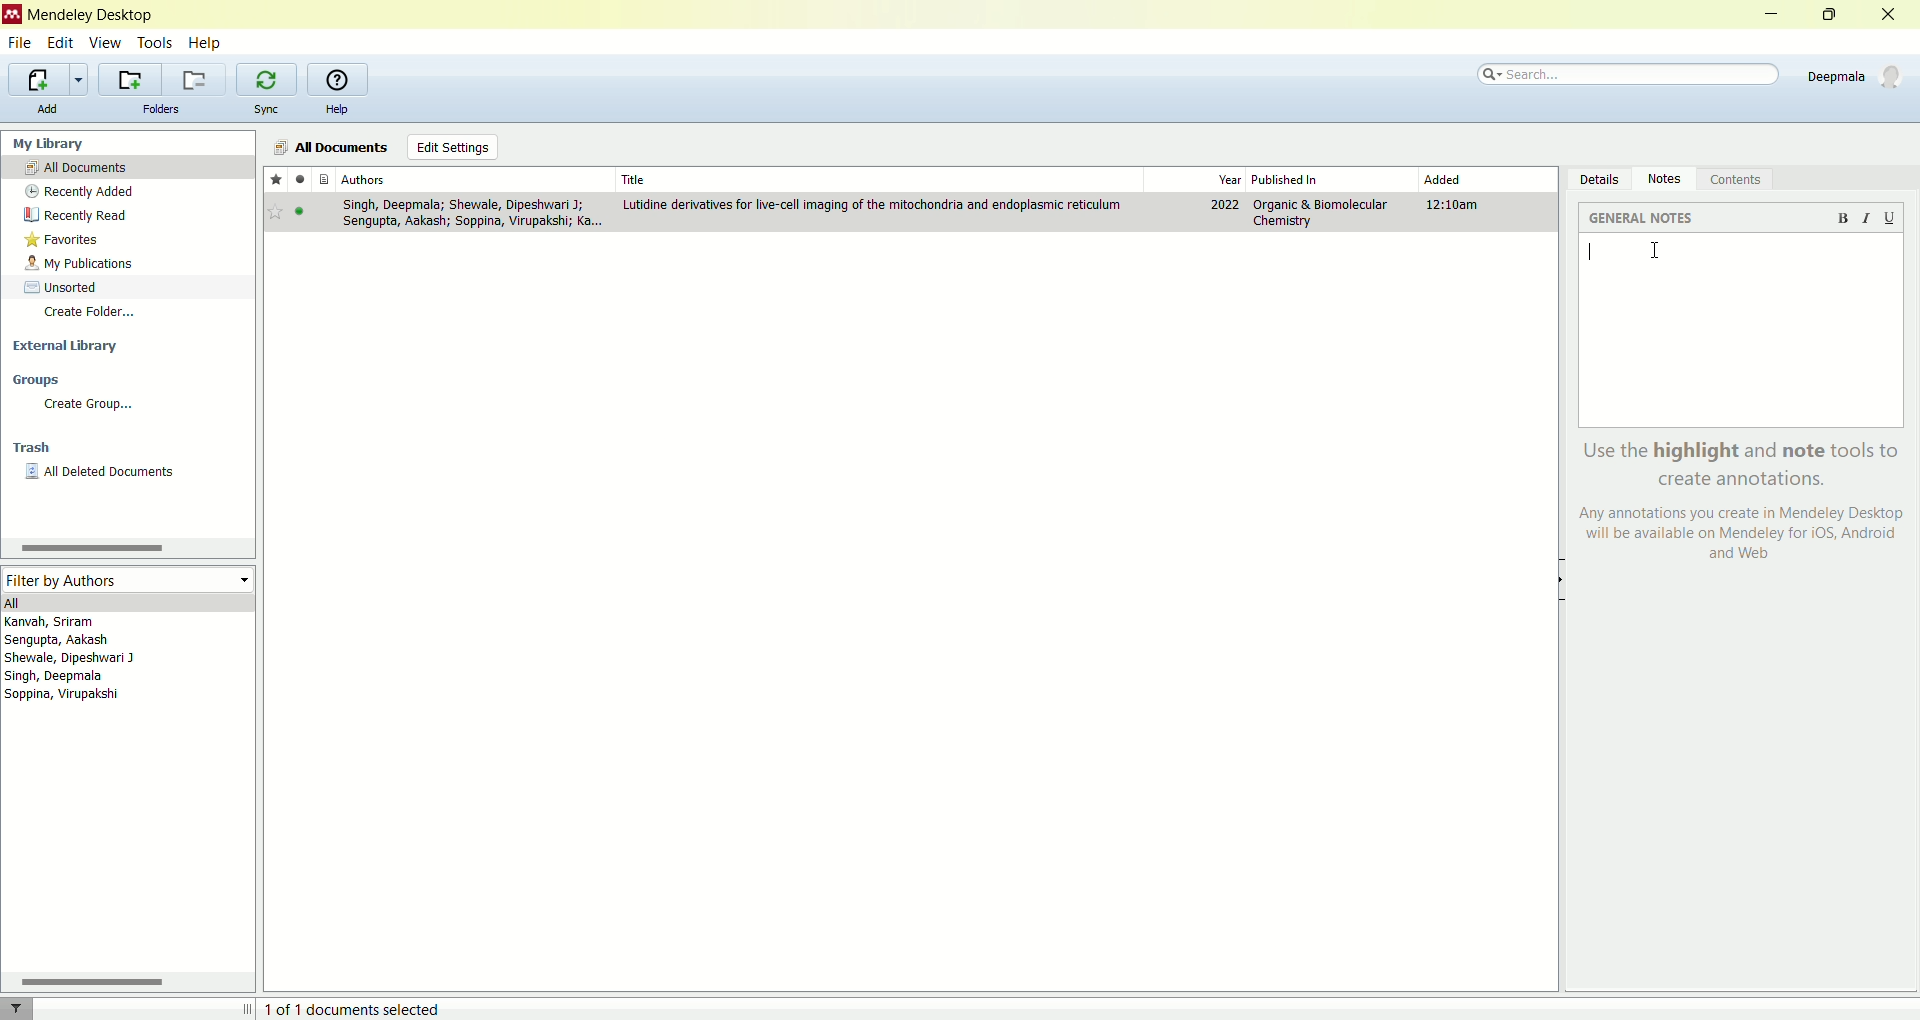 The image size is (1920, 1020). Describe the element at coordinates (128, 602) in the screenshot. I see `all` at that location.